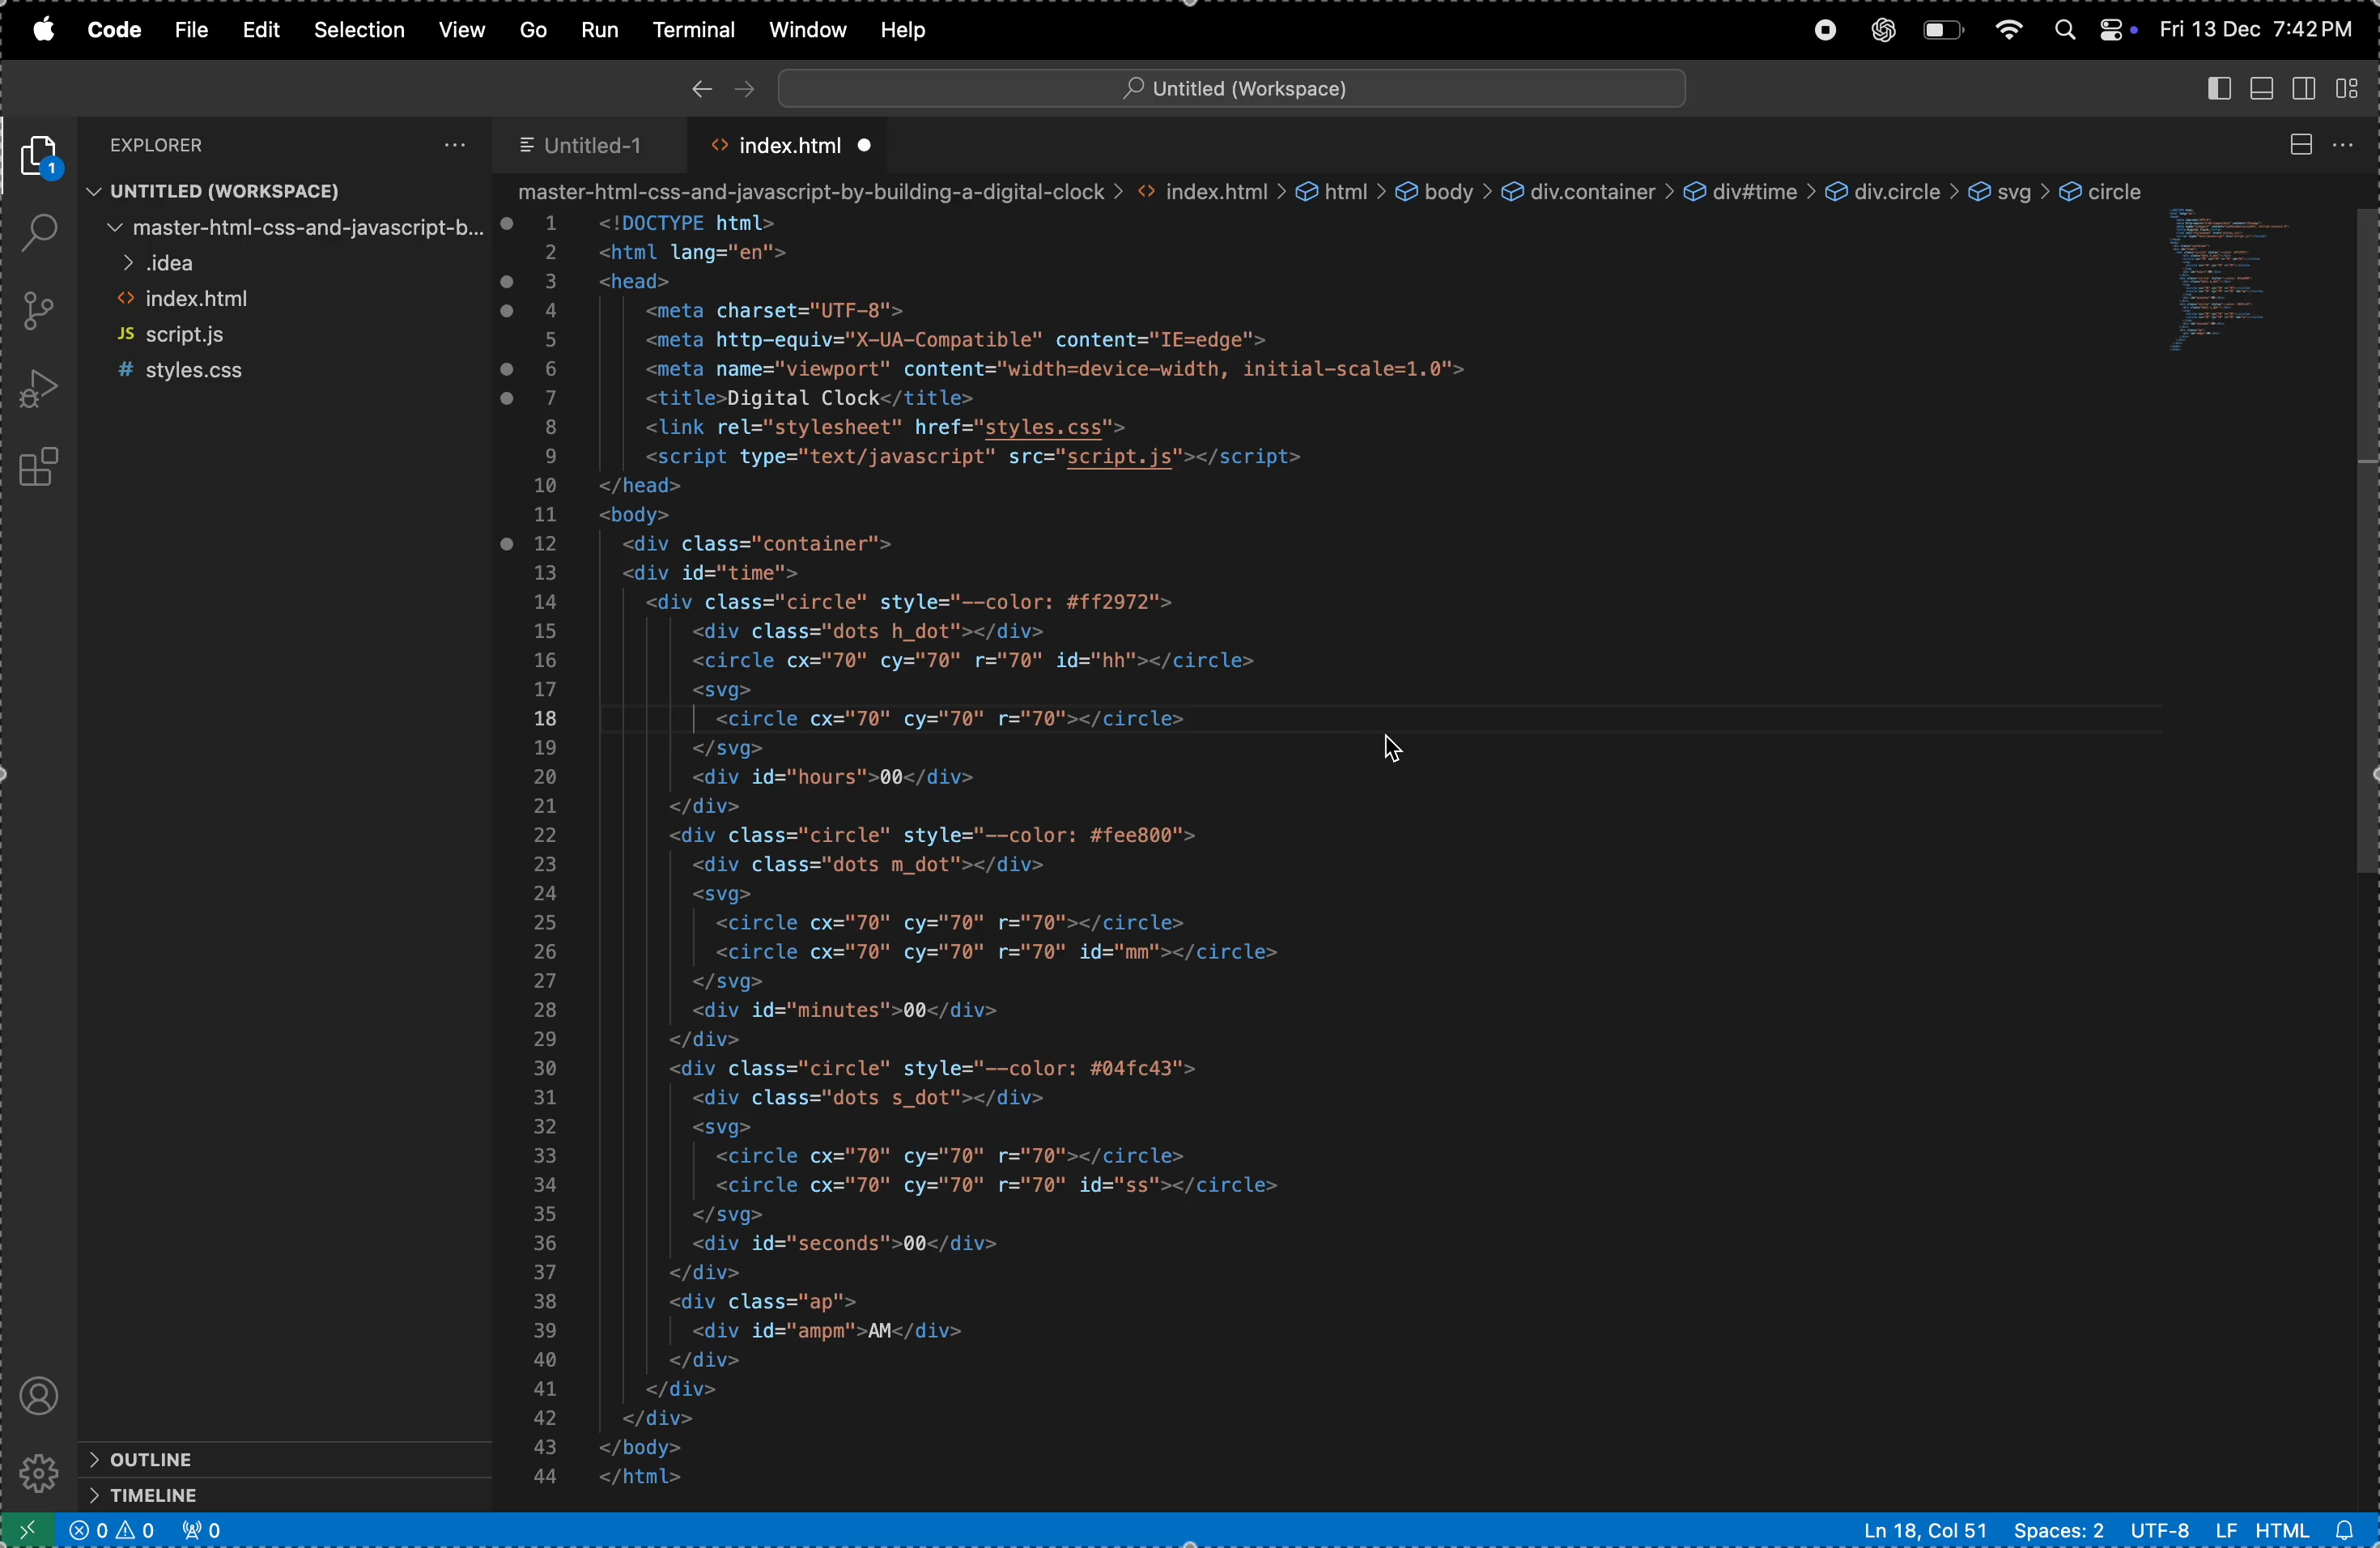  Describe the element at coordinates (701, 85) in the screenshot. I see `back ward` at that location.